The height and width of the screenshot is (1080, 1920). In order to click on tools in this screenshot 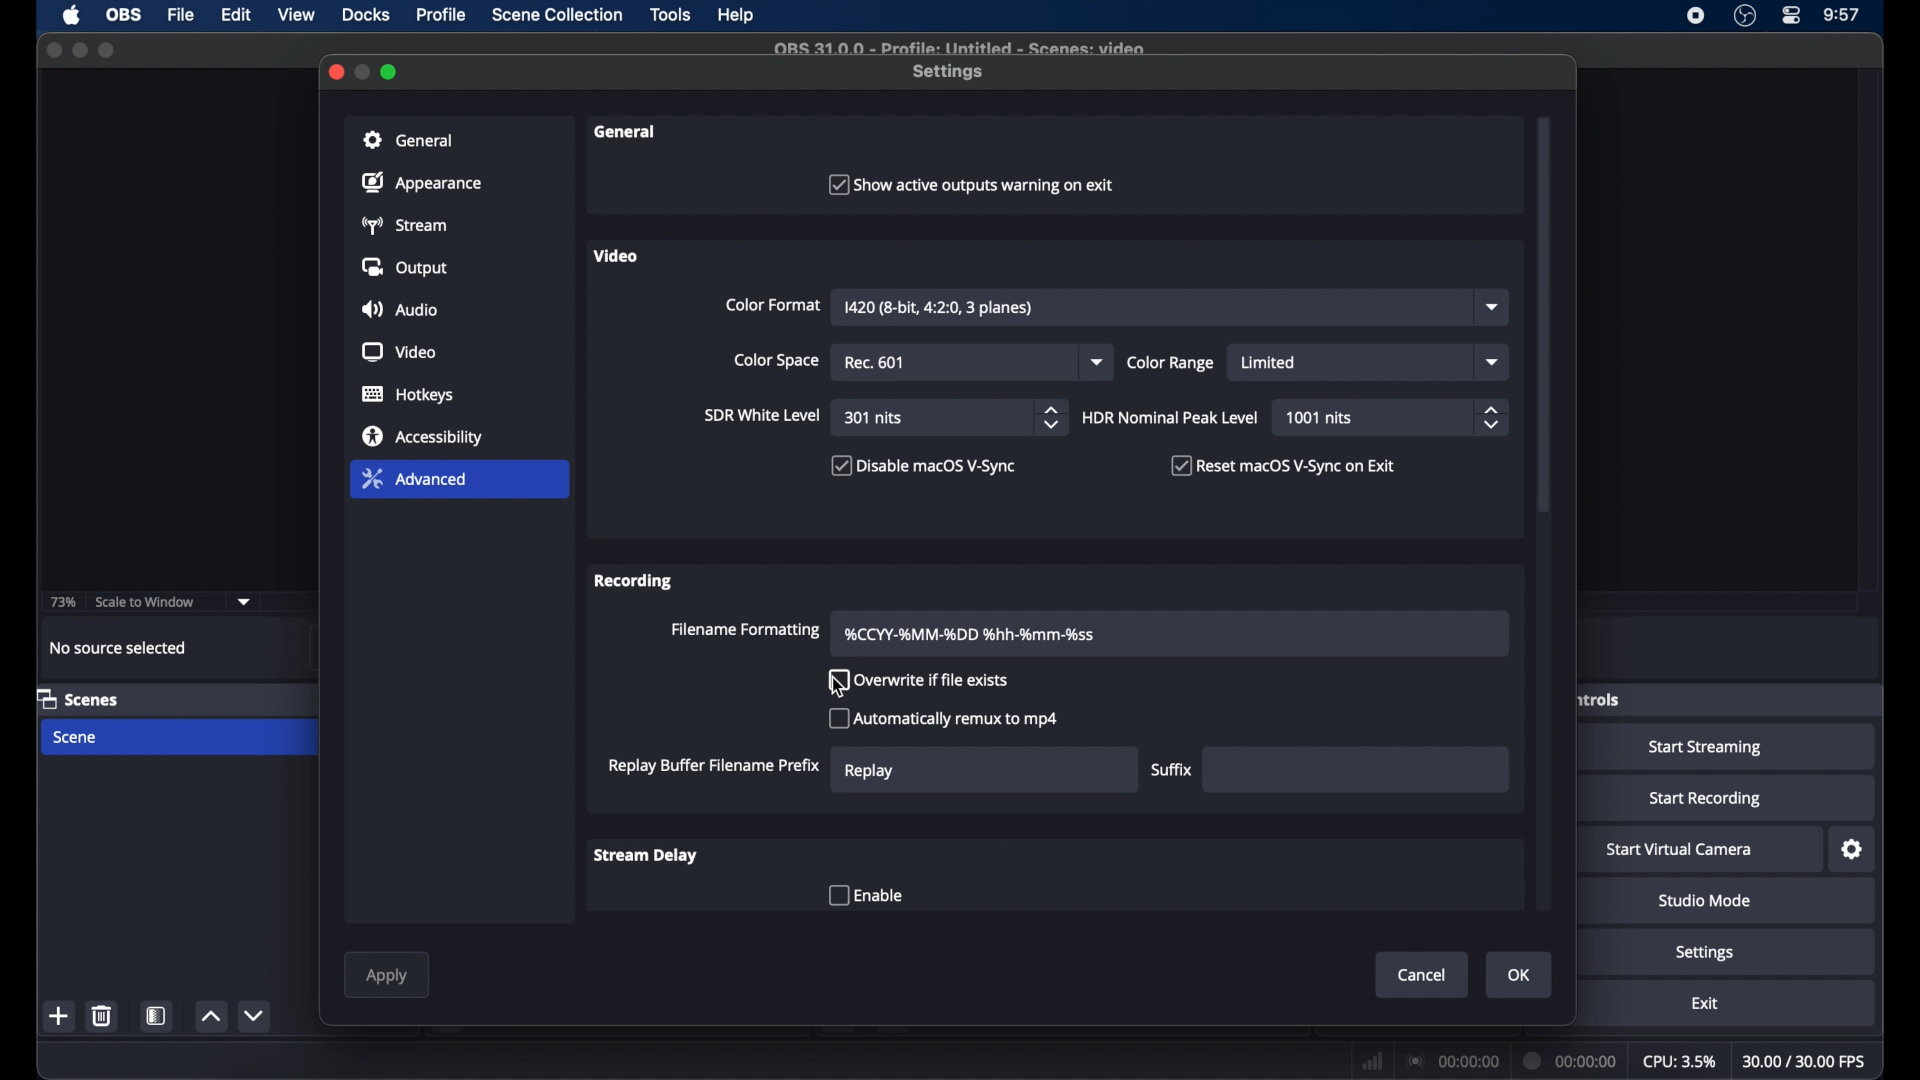, I will do `click(671, 15)`.